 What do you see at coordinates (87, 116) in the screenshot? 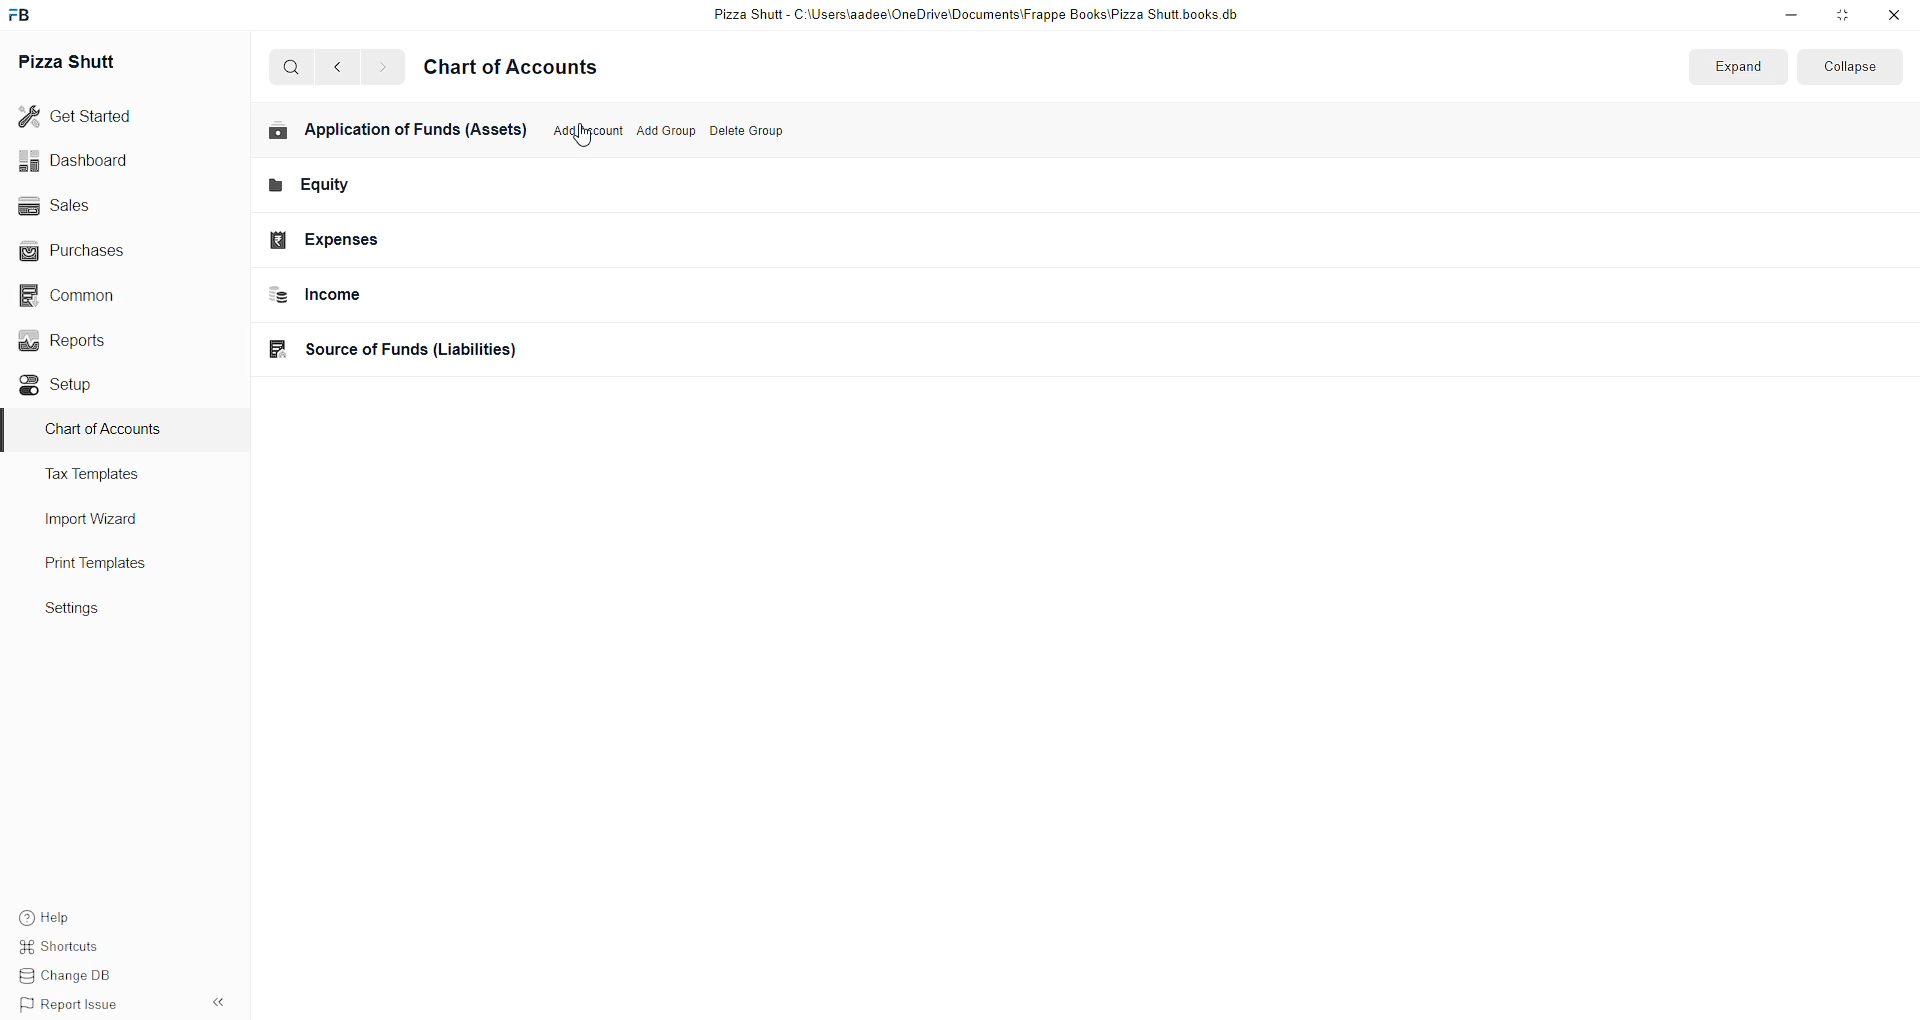
I see `Get started ` at bounding box center [87, 116].